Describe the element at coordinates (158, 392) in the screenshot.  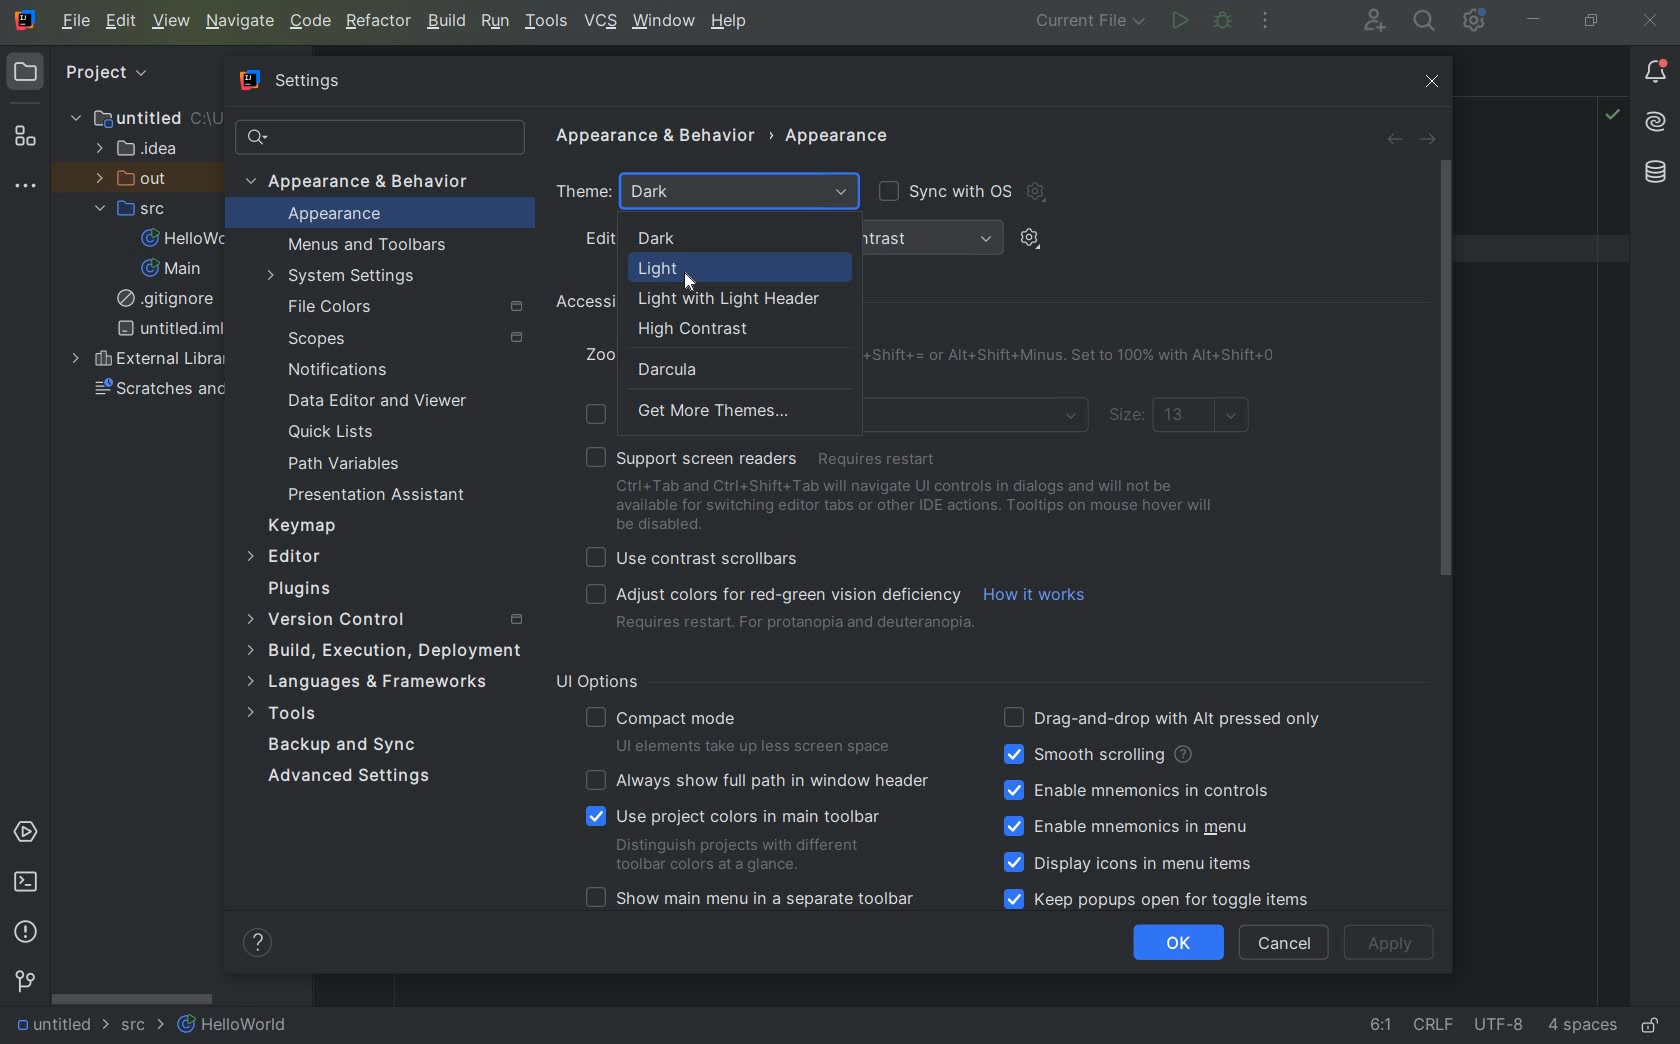
I see `SCRATCHES AND CONSOLES` at that location.